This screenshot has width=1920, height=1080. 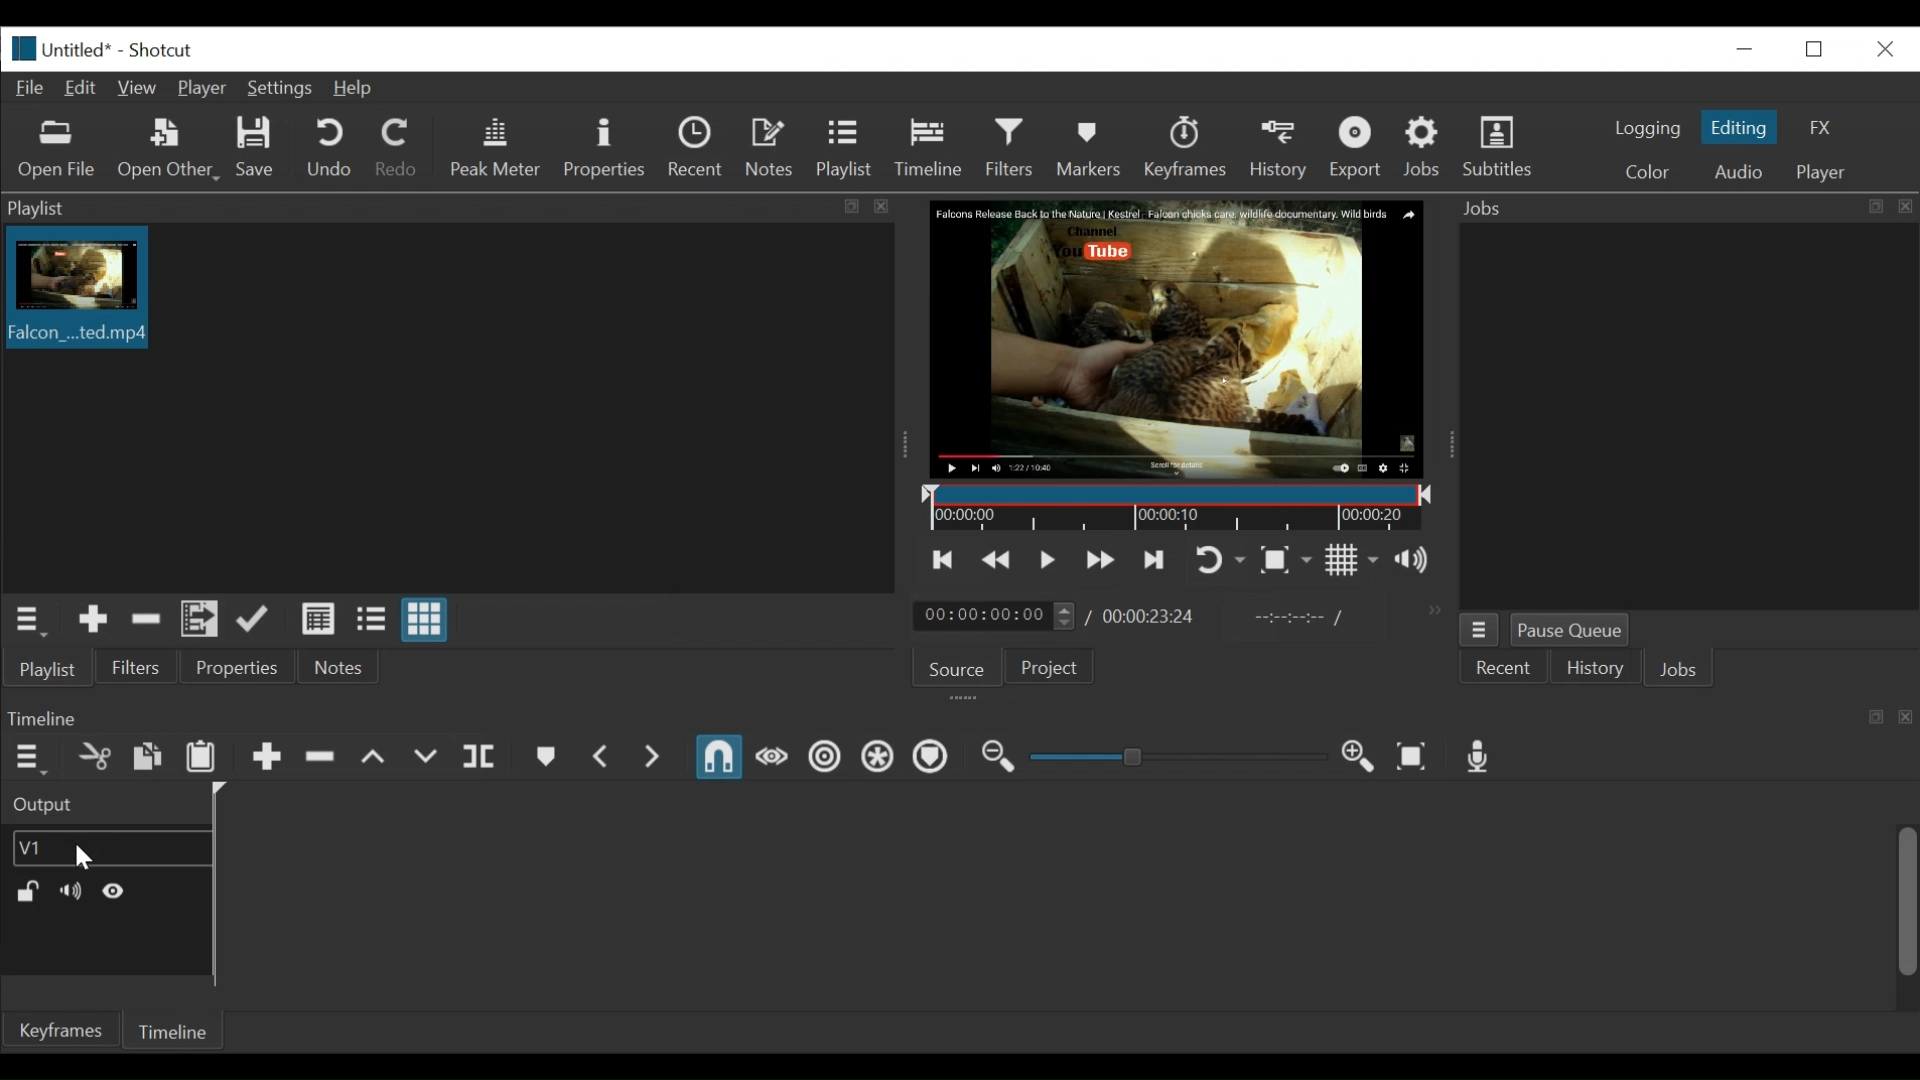 I want to click on Keyframe, so click(x=1186, y=149).